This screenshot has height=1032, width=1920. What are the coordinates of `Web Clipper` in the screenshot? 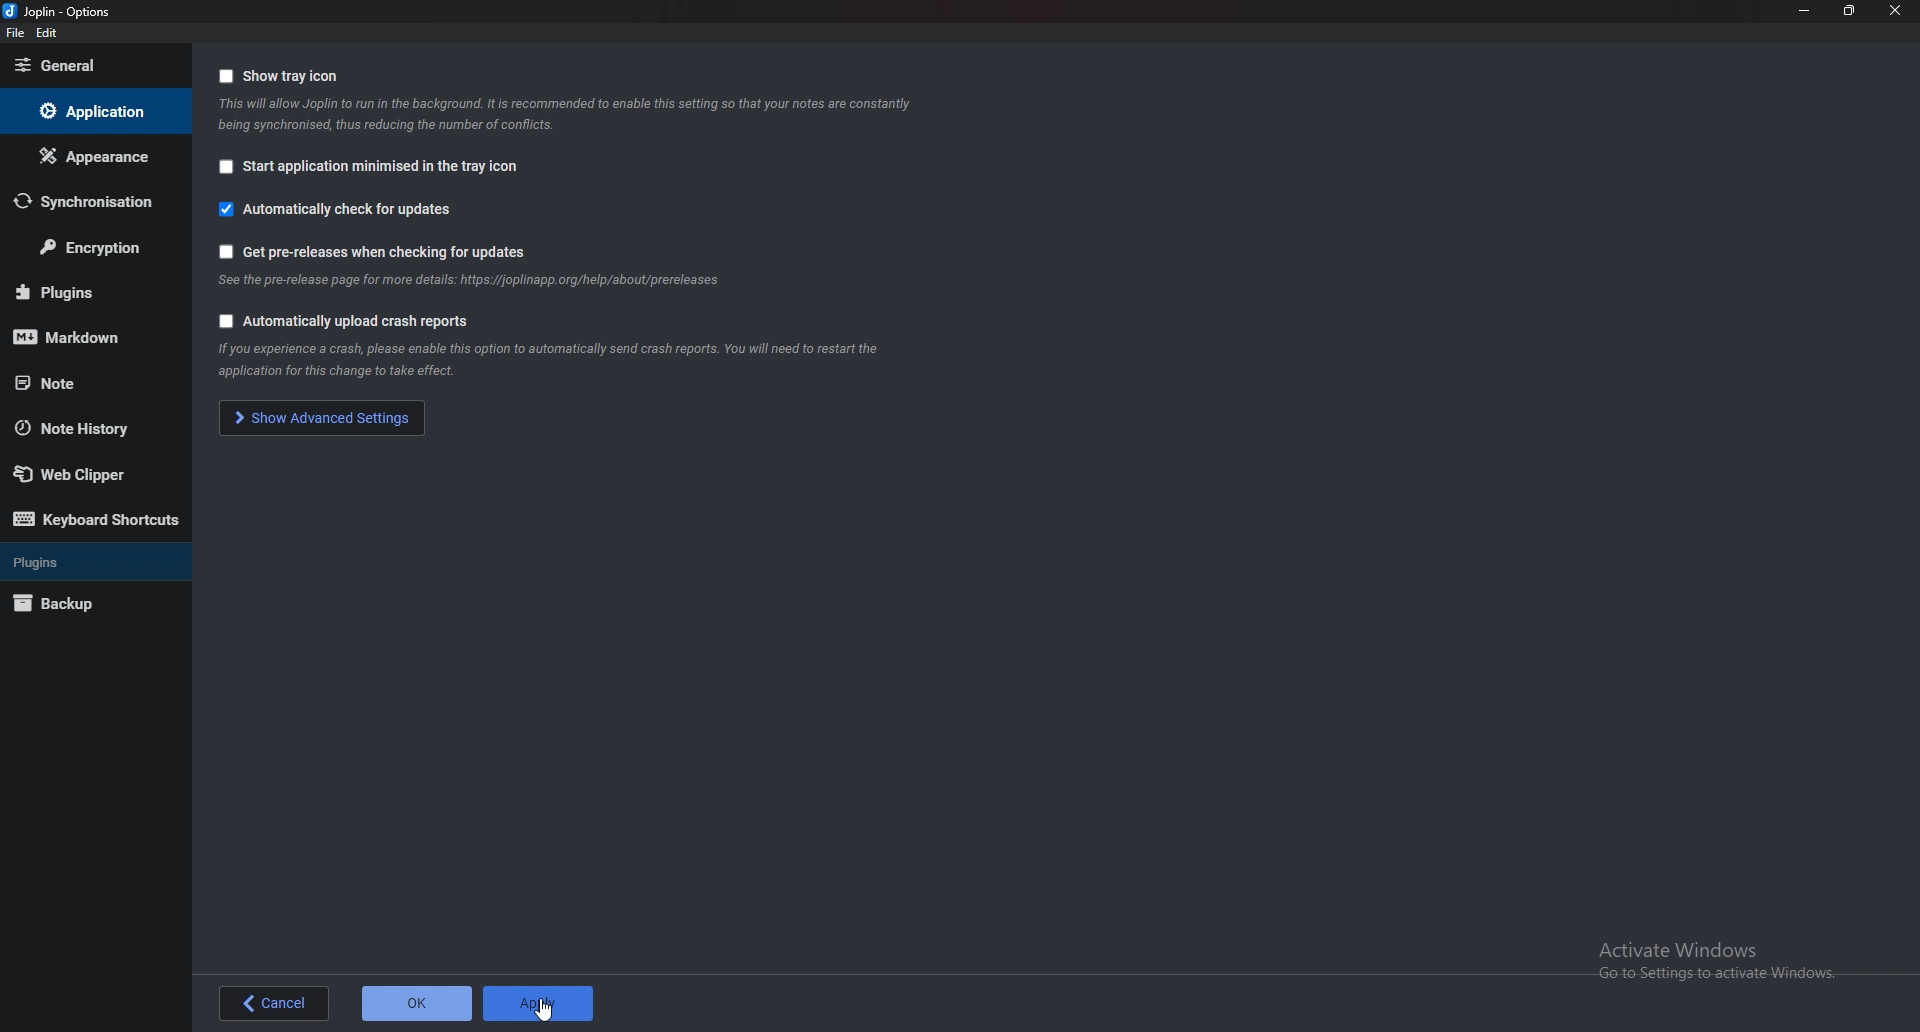 It's located at (91, 474).